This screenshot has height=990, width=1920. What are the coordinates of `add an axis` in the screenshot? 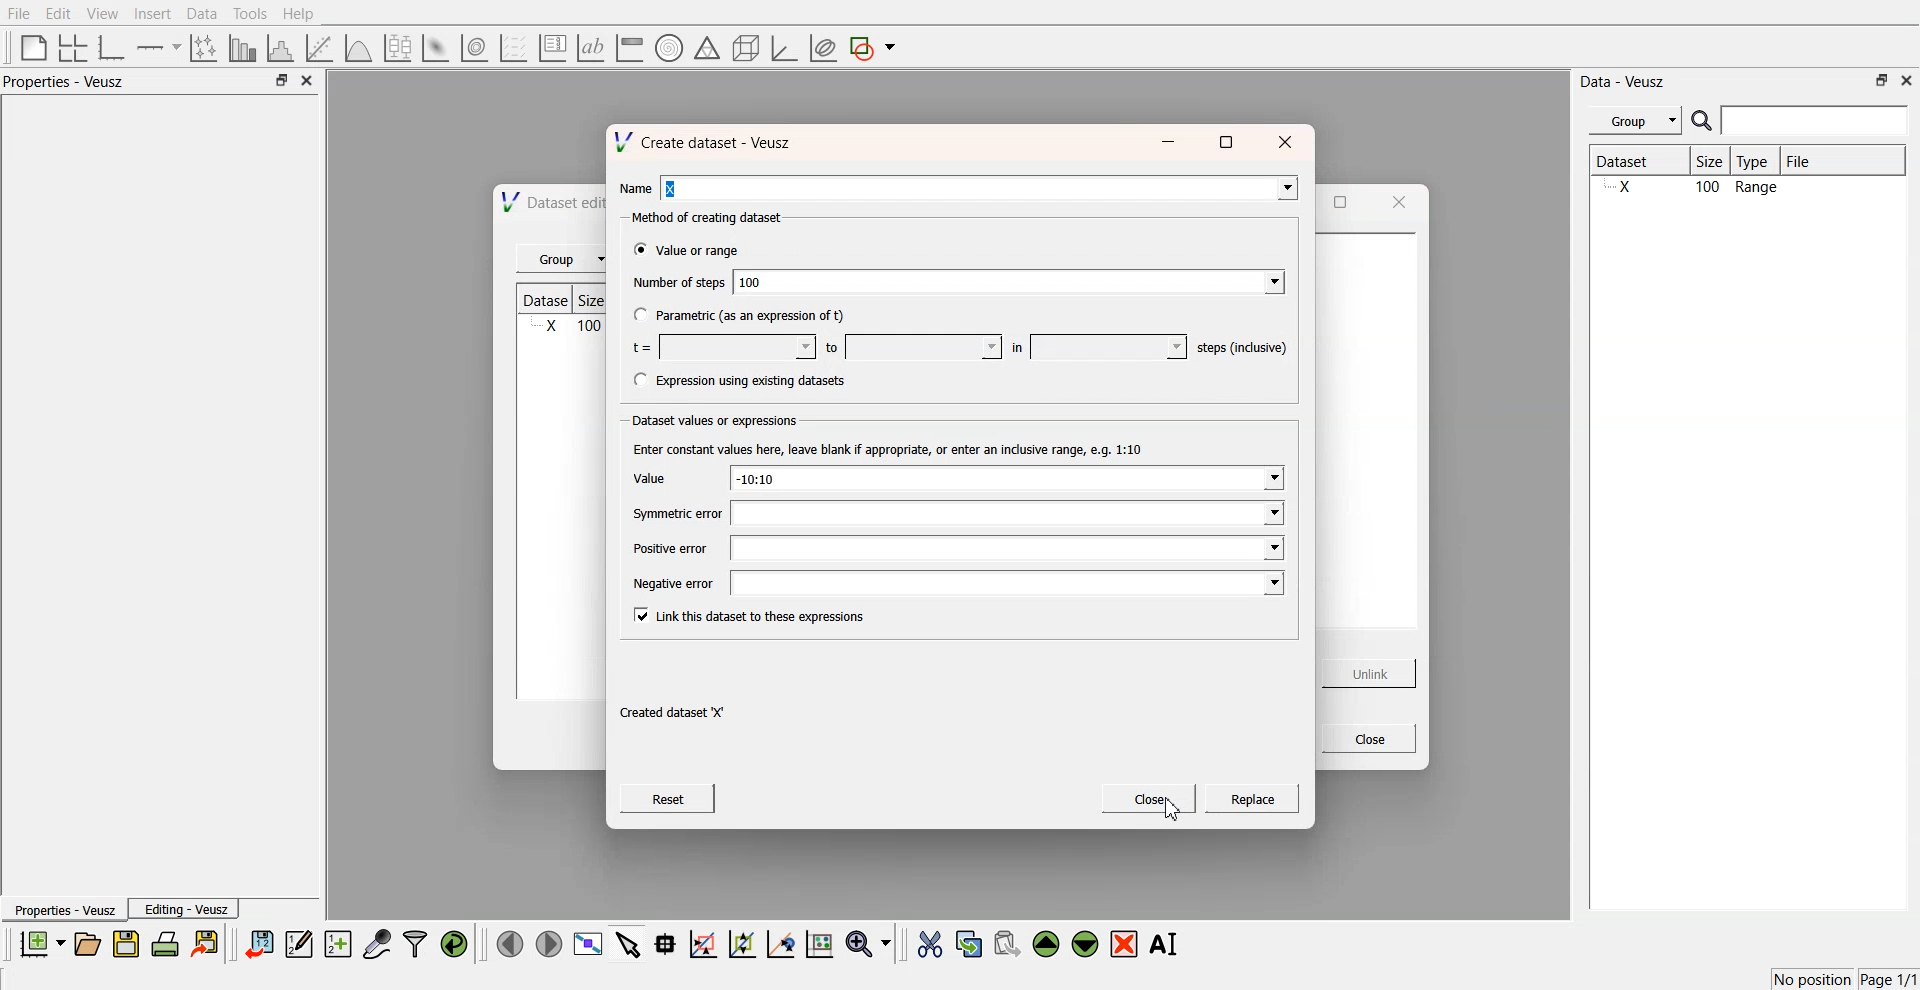 It's located at (160, 47).